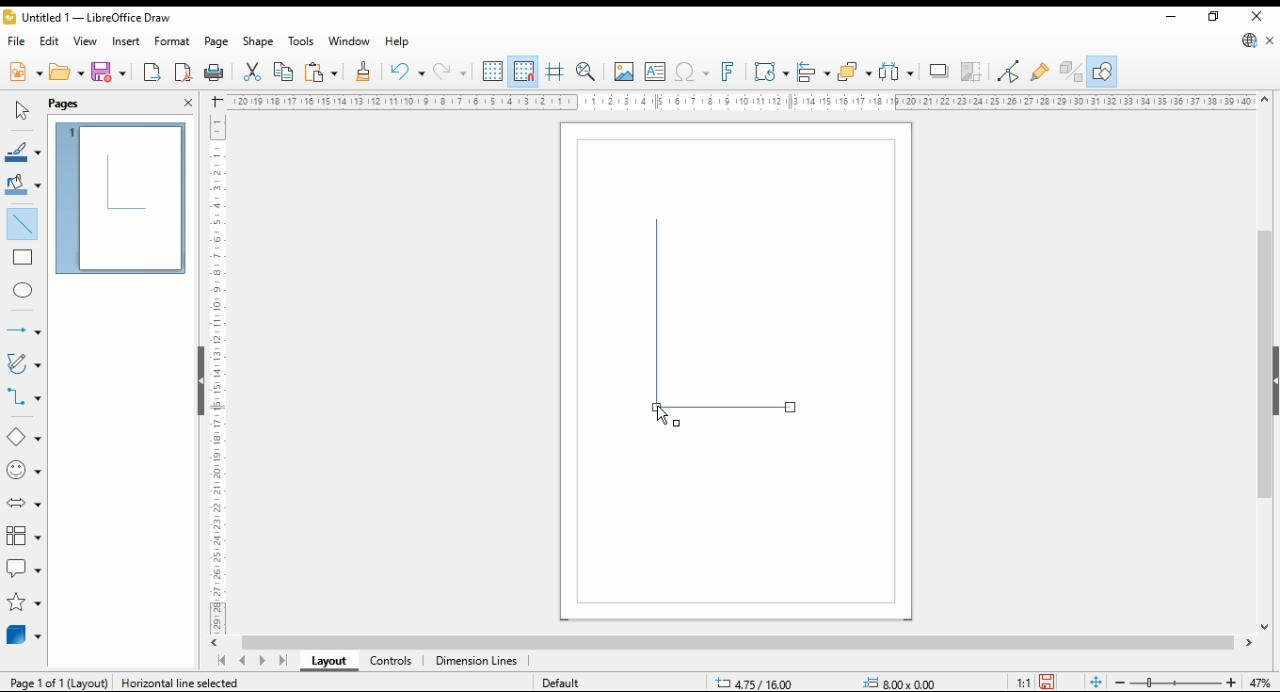  Describe the element at coordinates (55, 683) in the screenshot. I see `page 1 of 1` at that location.